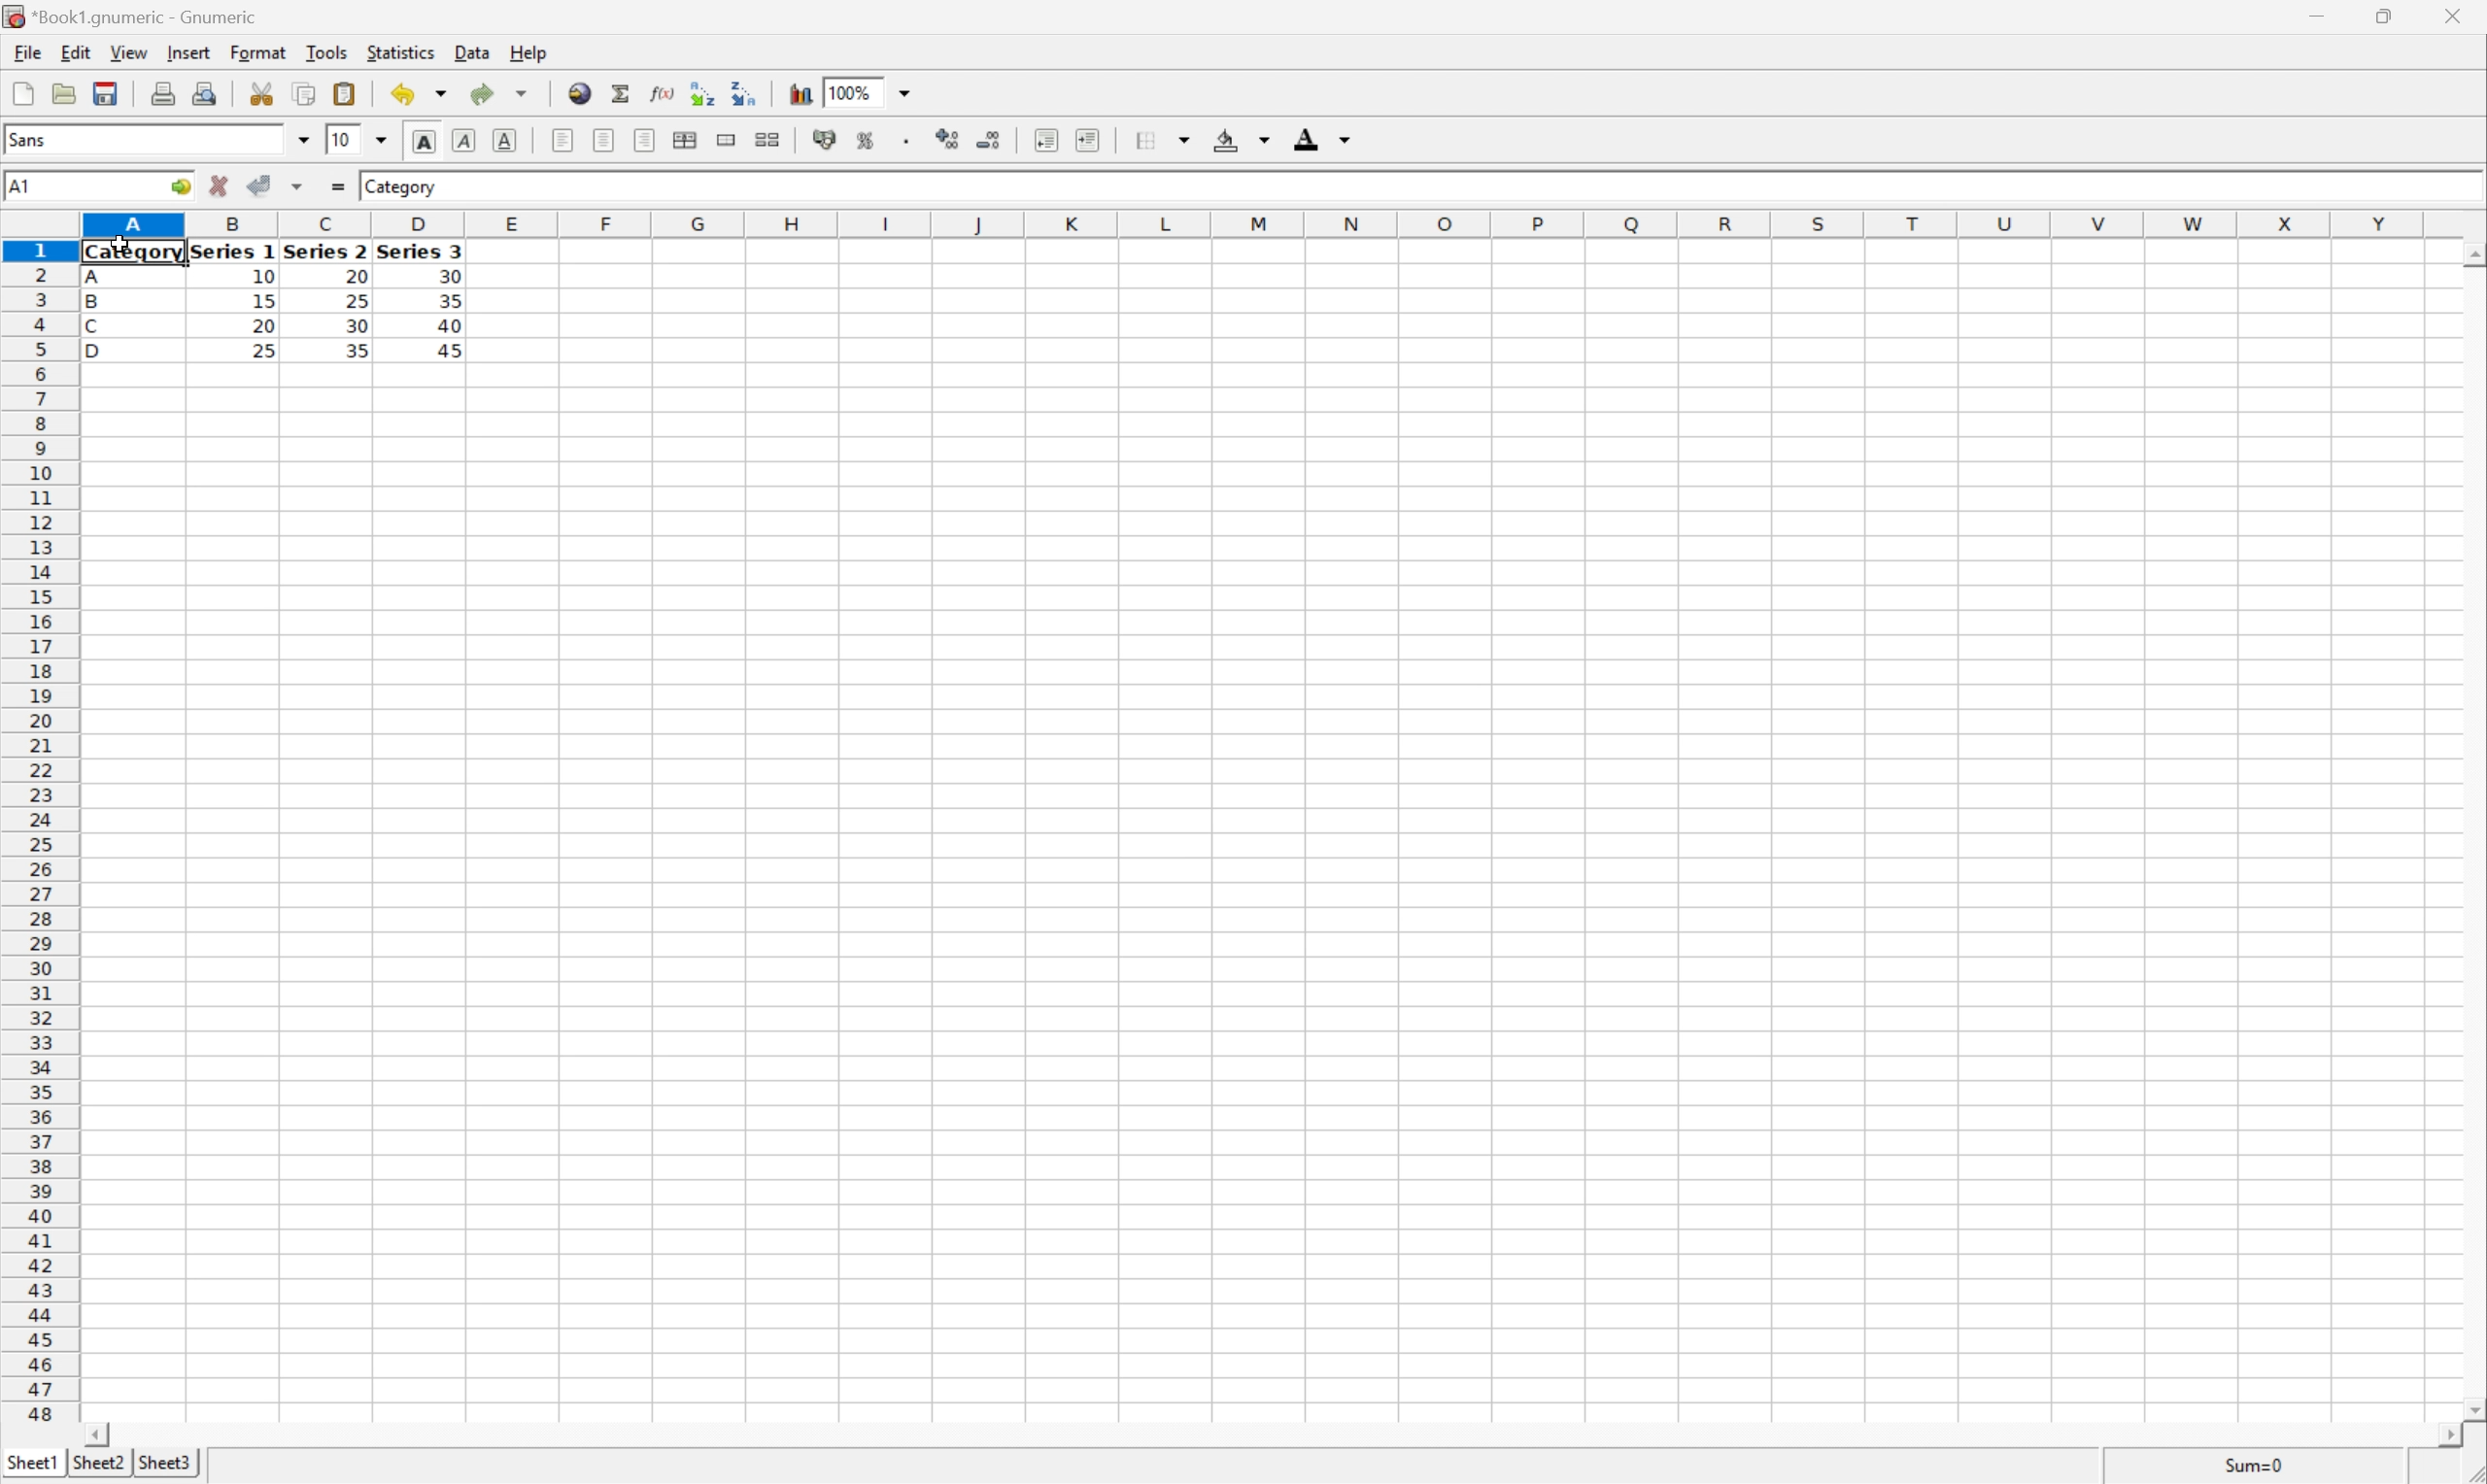 The width and height of the screenshot is (2487, 1484). Describe the element at coordinates (263, 326) in the screenshot. I see `20` at that location.